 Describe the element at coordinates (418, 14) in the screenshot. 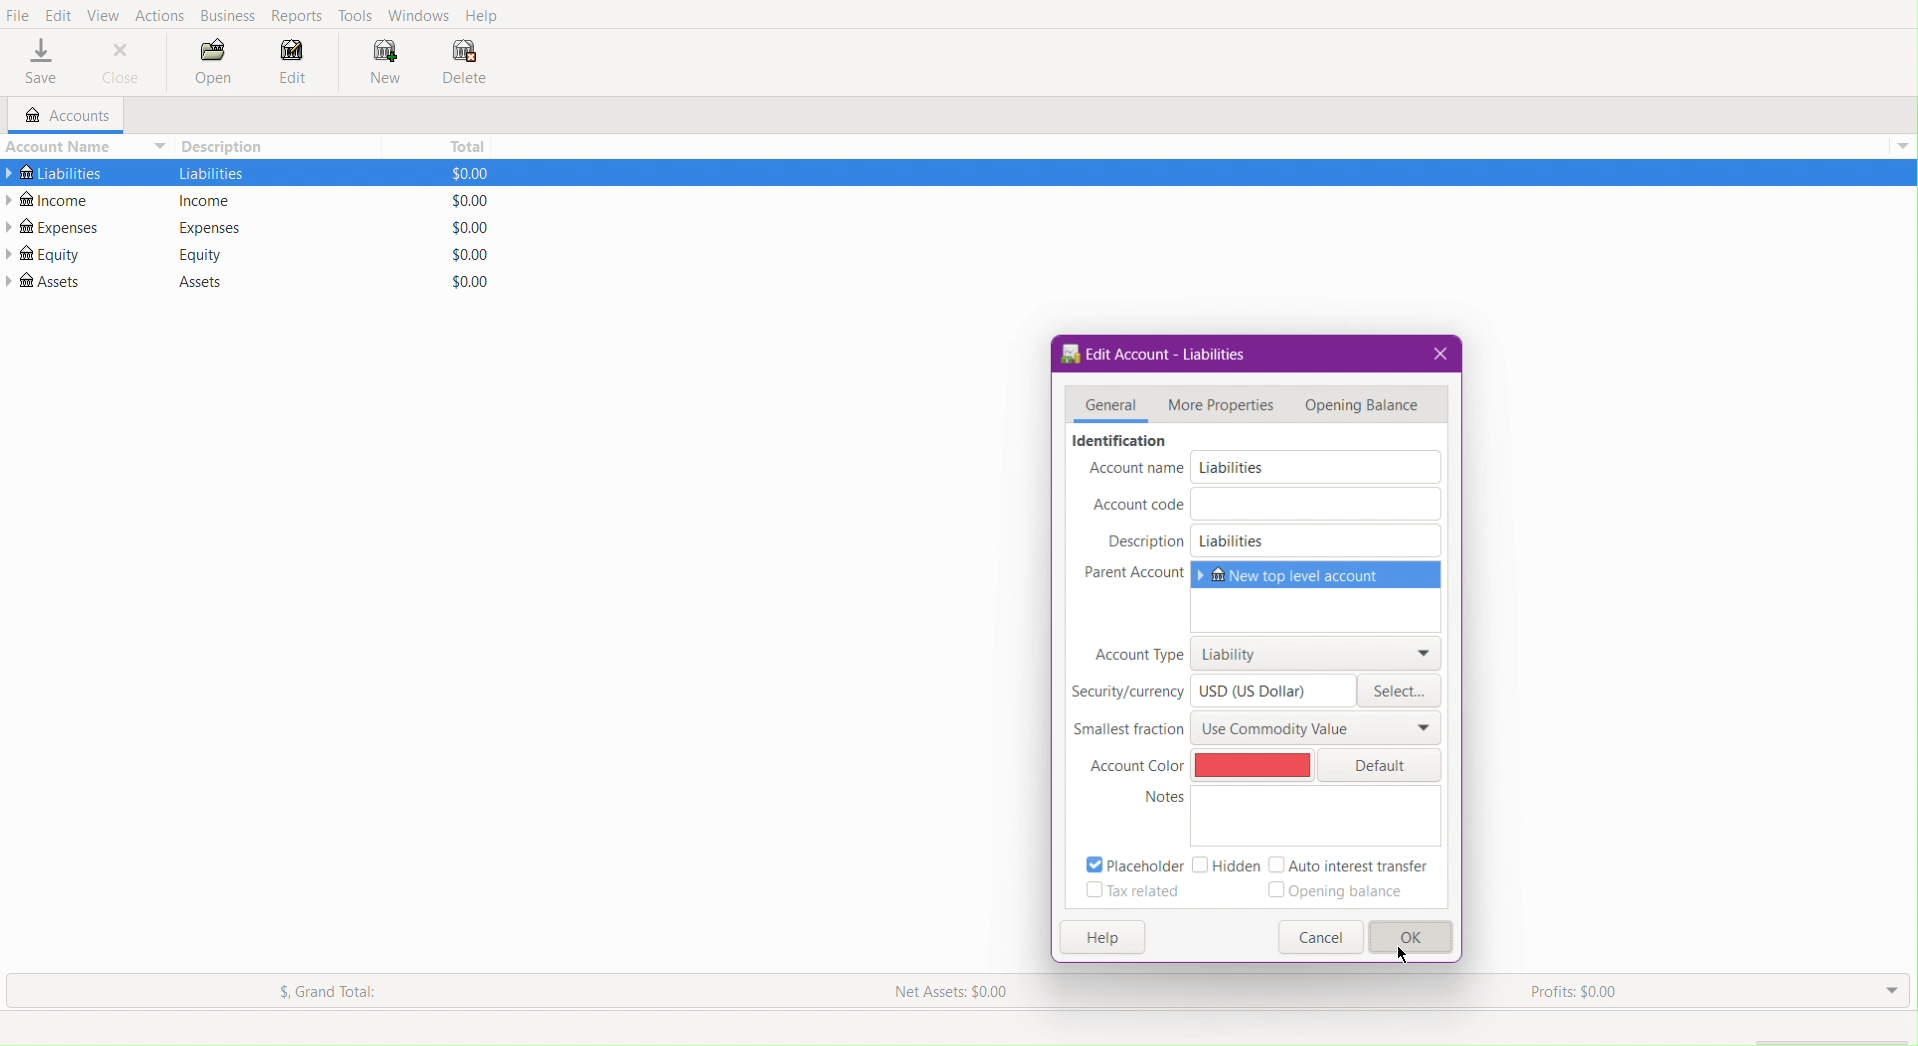

I see `Windows` at that location.